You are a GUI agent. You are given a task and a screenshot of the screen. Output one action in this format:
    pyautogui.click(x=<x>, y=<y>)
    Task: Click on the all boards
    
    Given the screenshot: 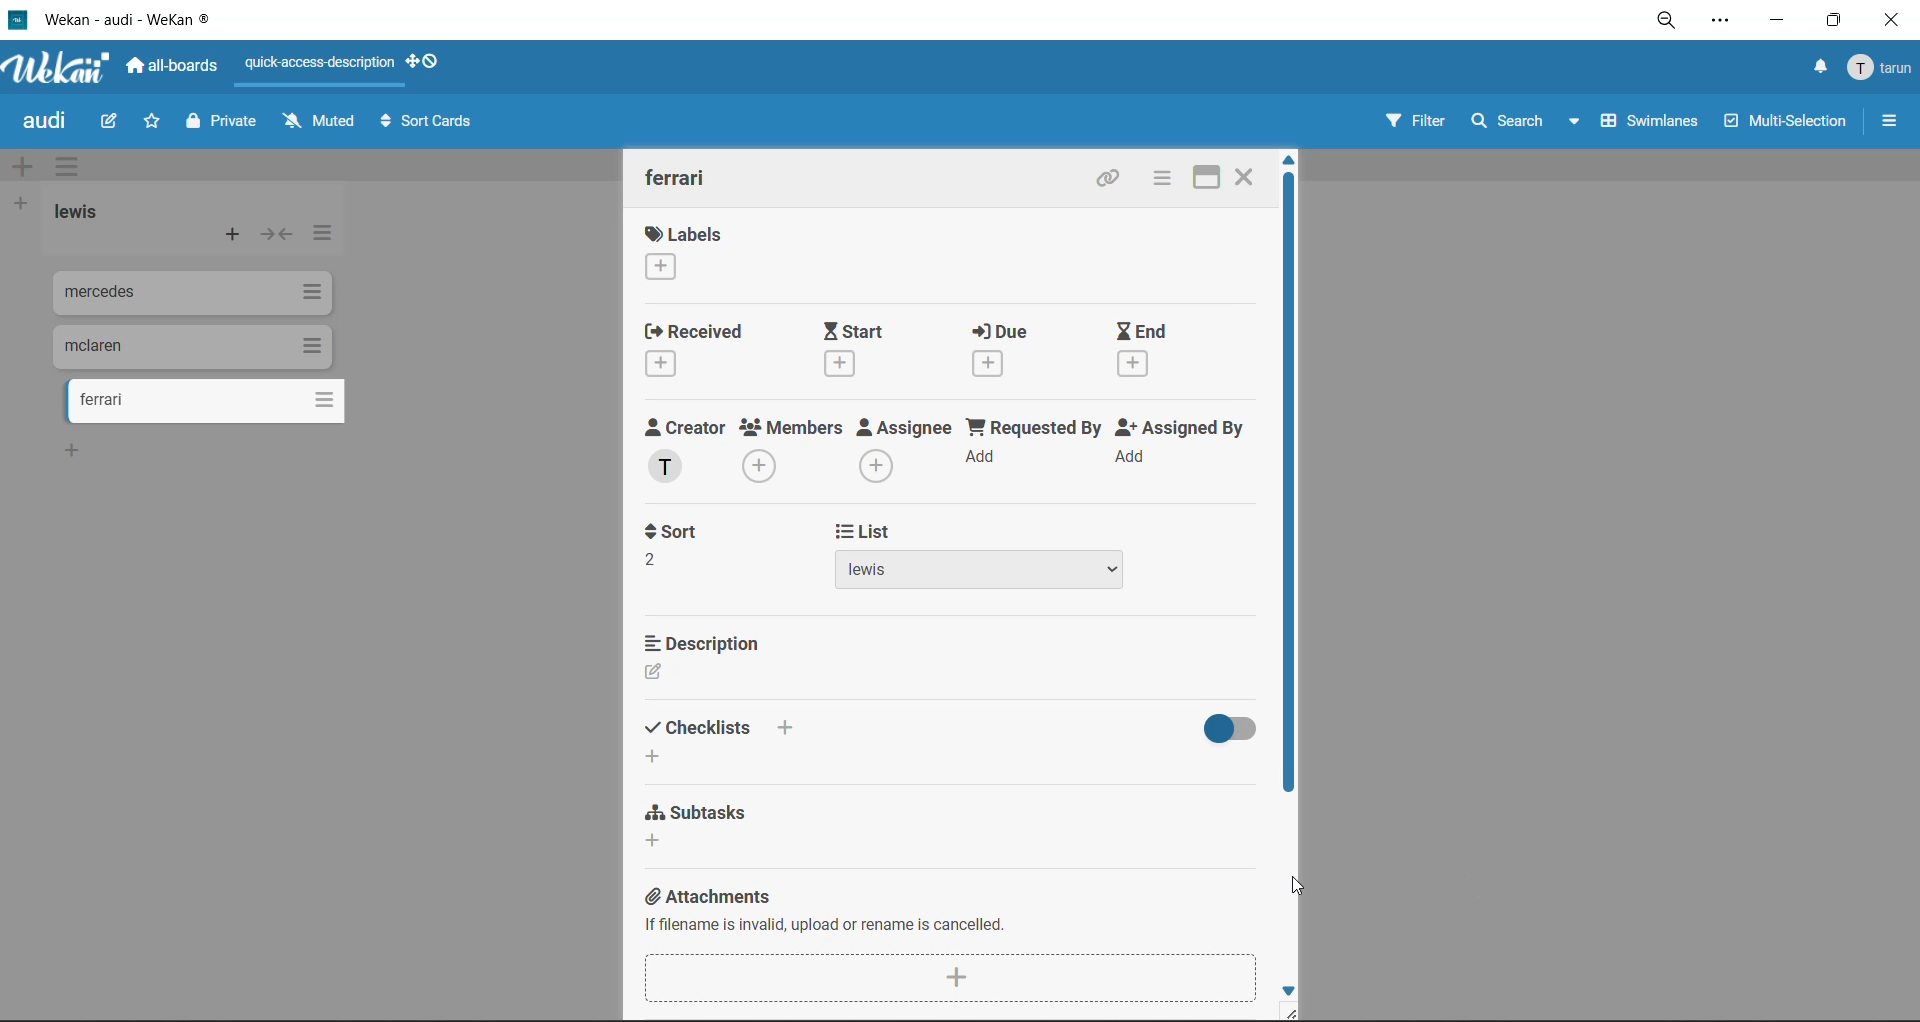 What is the action you would take?
    pyautogui.click(x=173, y=69)
    